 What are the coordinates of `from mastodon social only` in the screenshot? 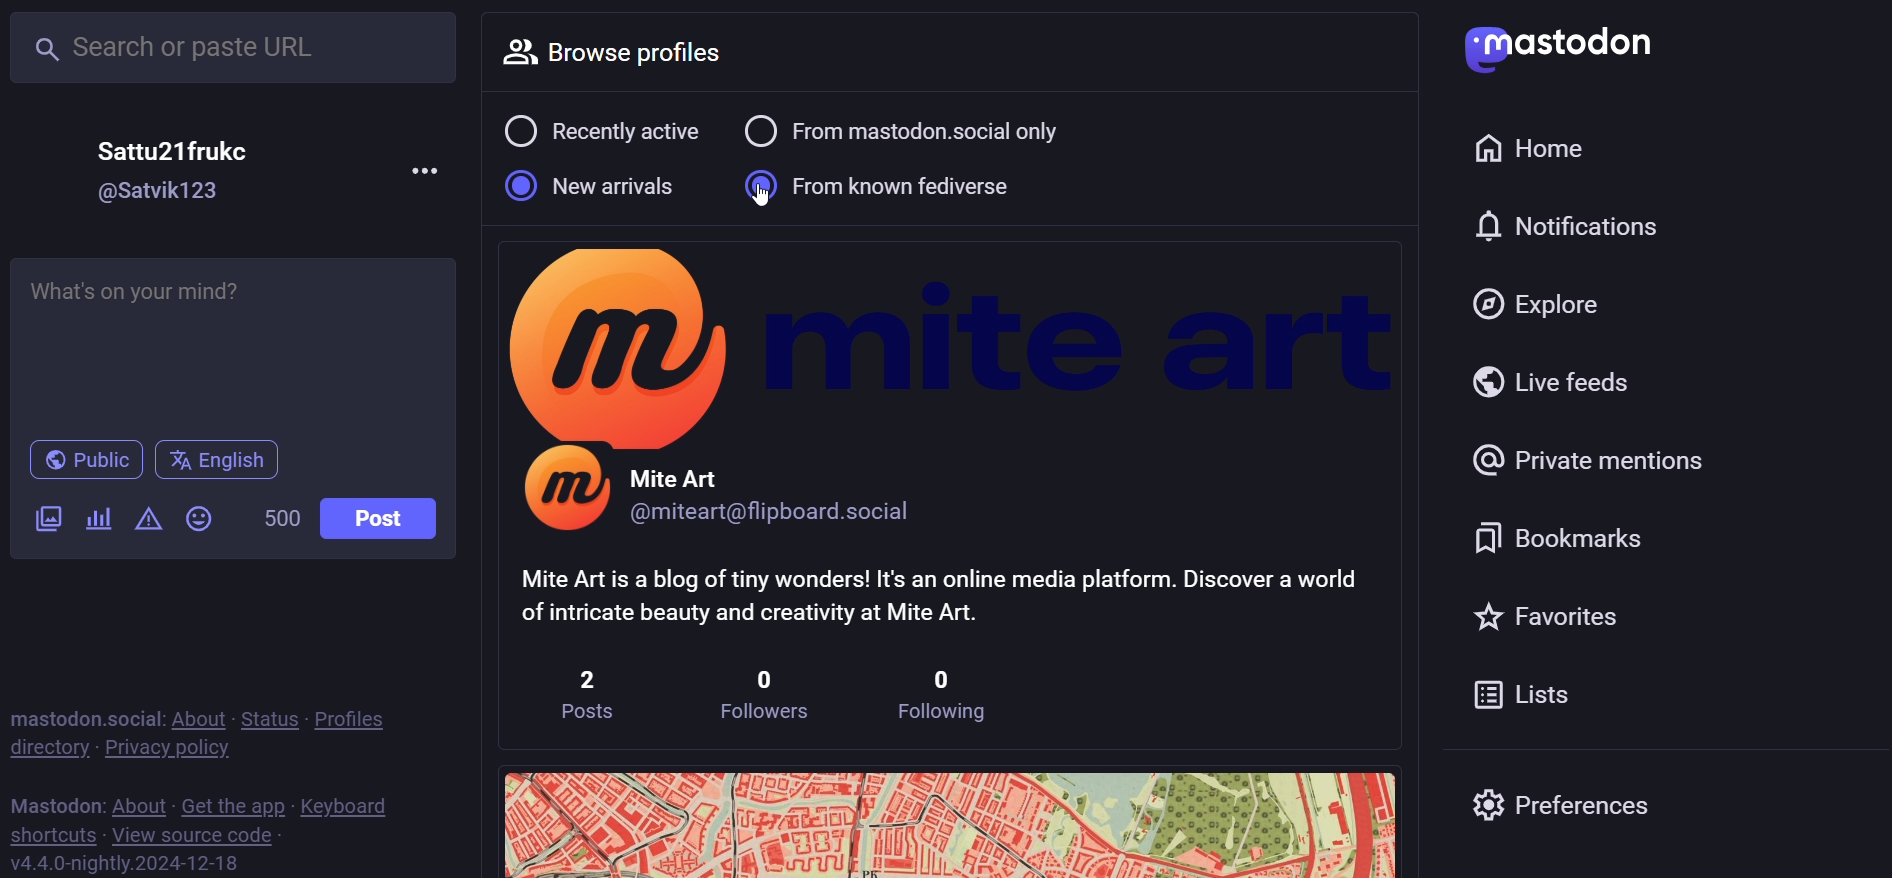 It's located at (925, 130).